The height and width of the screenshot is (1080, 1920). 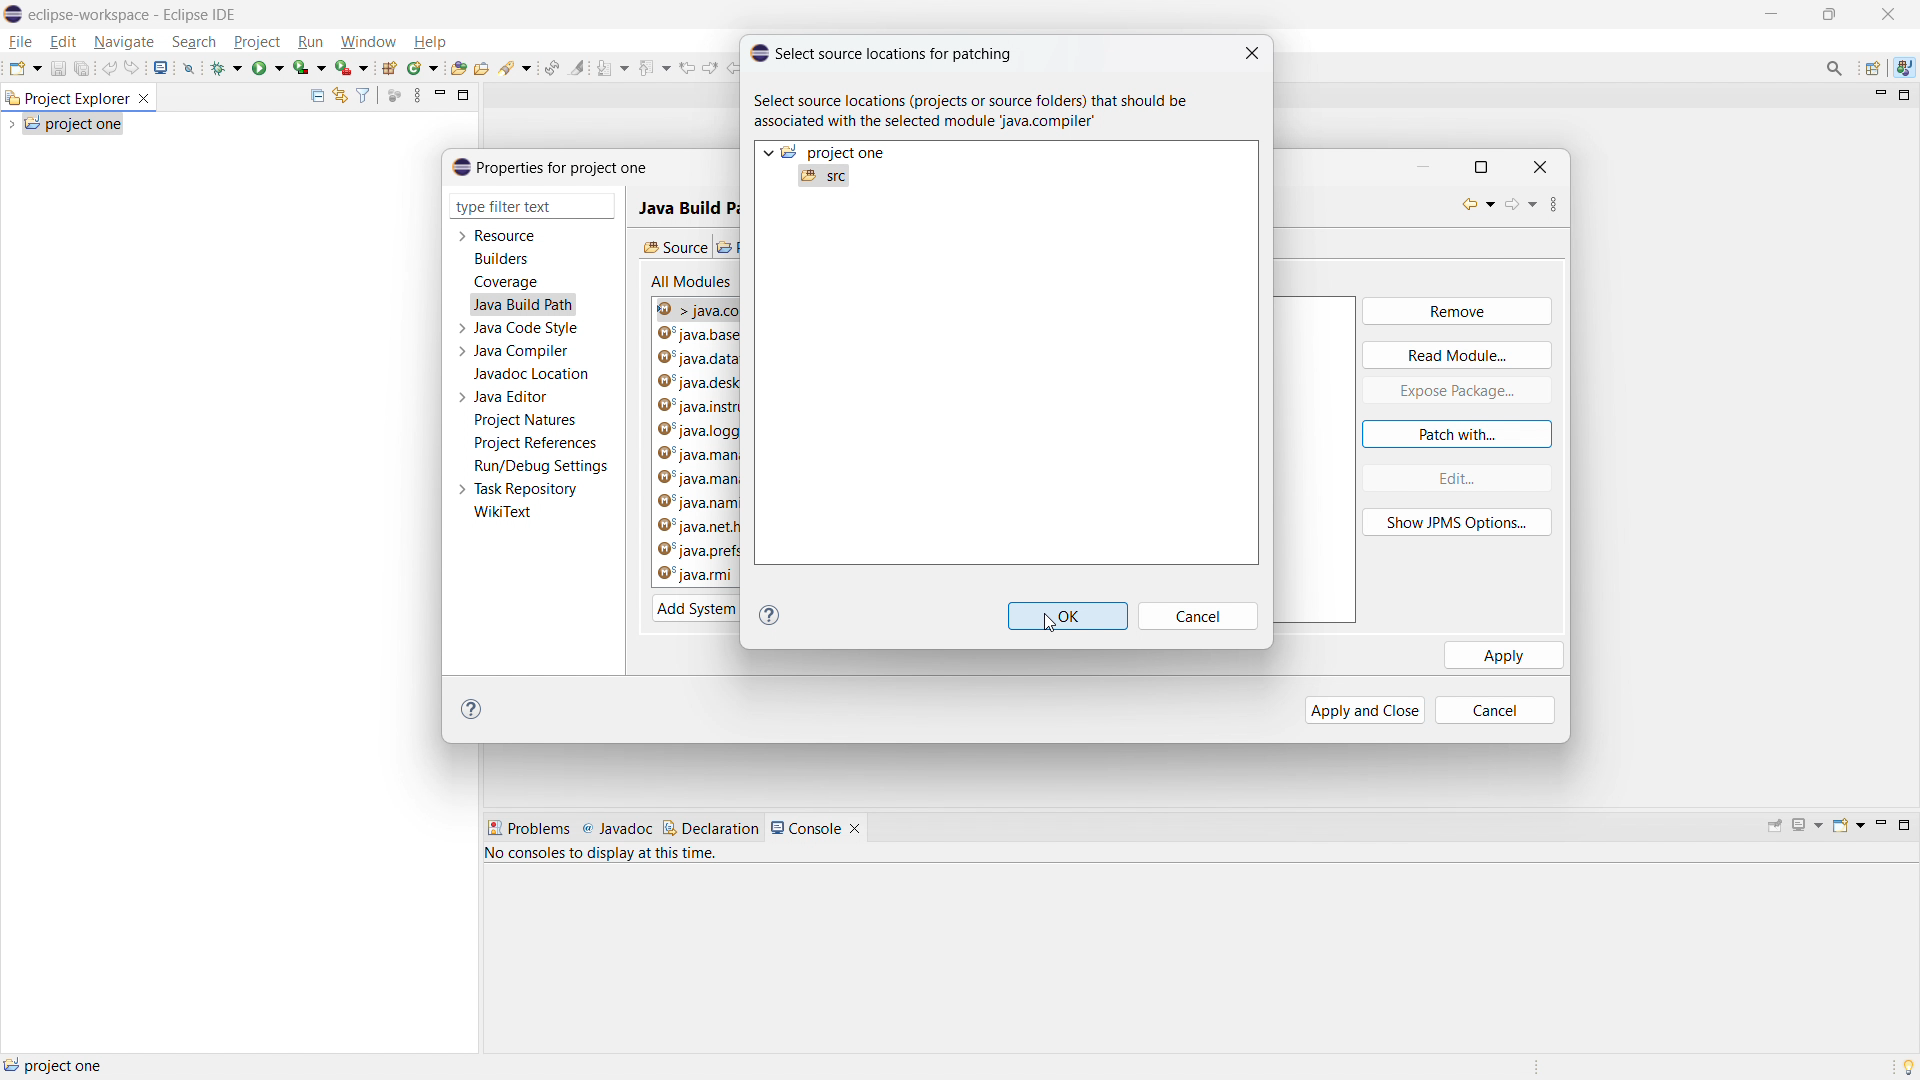 What do you see at coordinates (257, 42) in the screenshot?
I see `project` at bounding box center [257, 42].